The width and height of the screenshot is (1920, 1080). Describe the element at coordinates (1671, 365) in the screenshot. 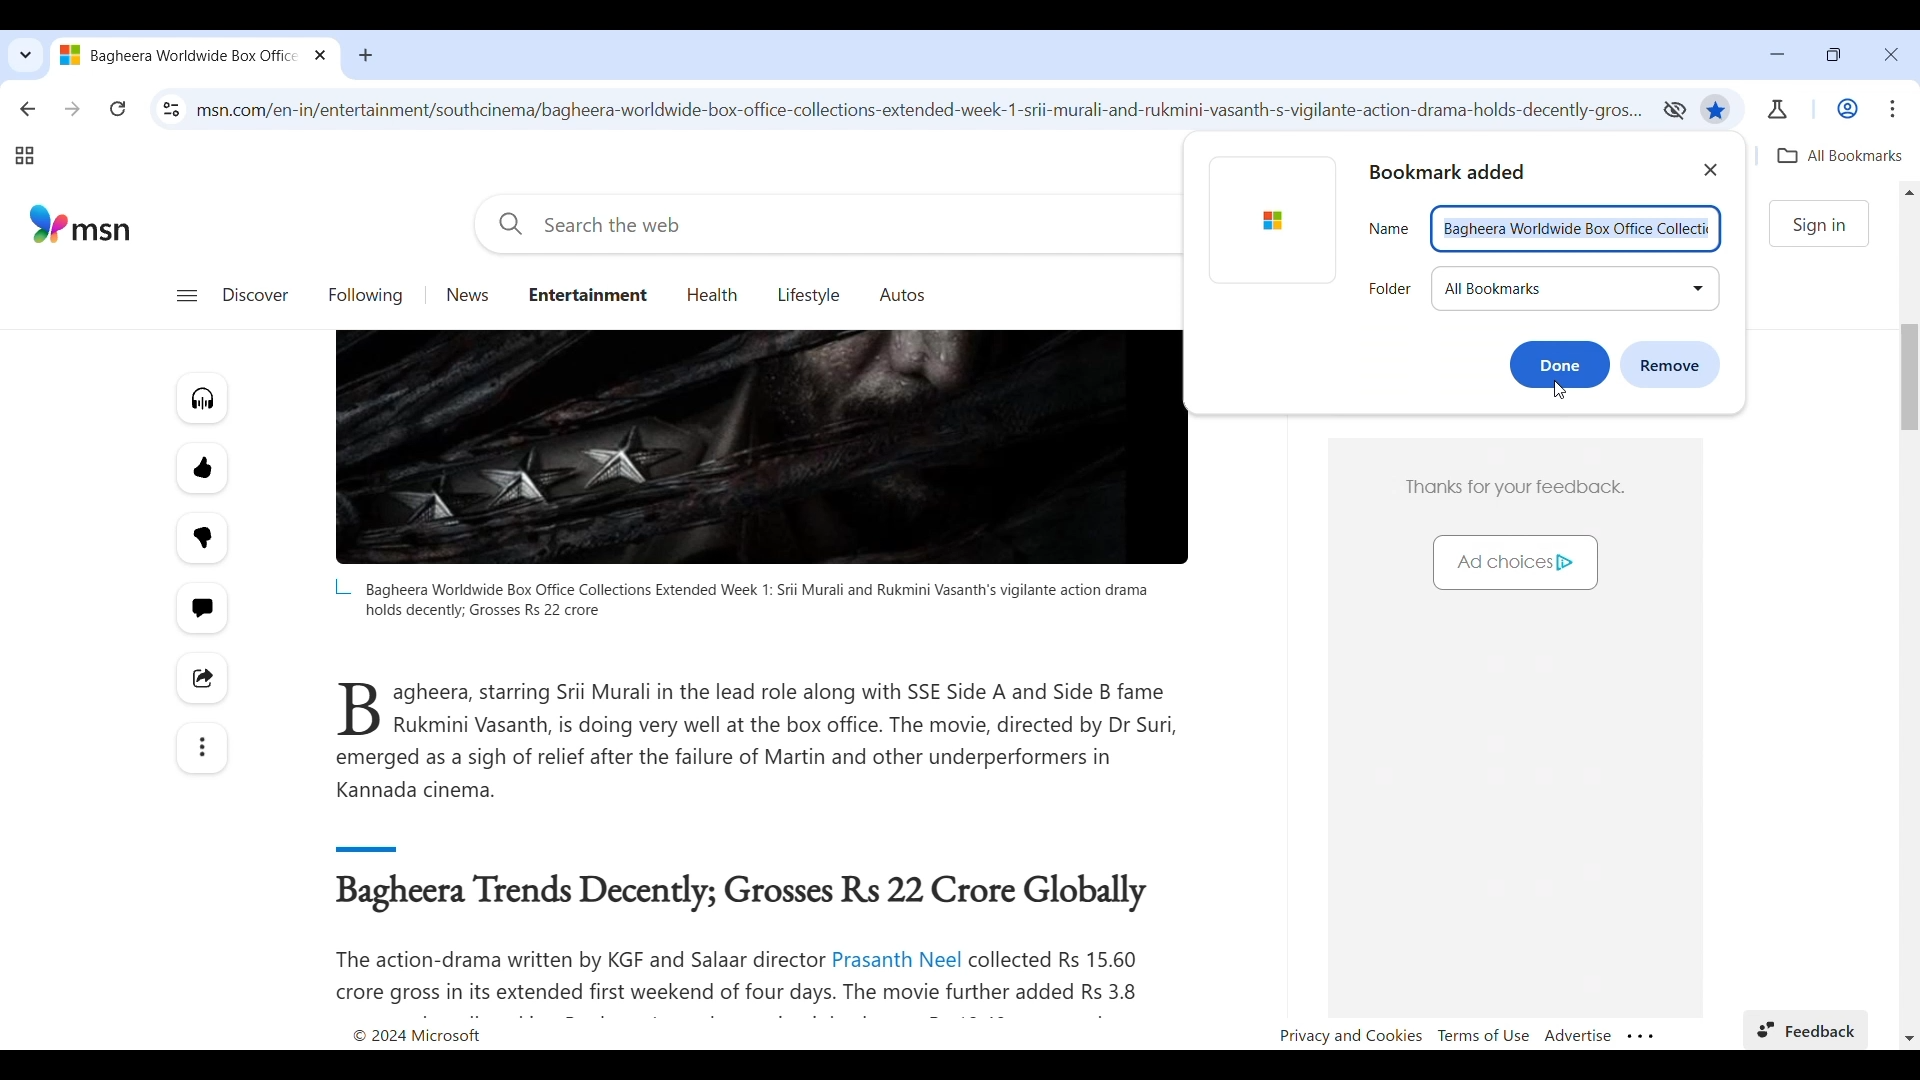

I see `Remove page from bookmark` at that location.